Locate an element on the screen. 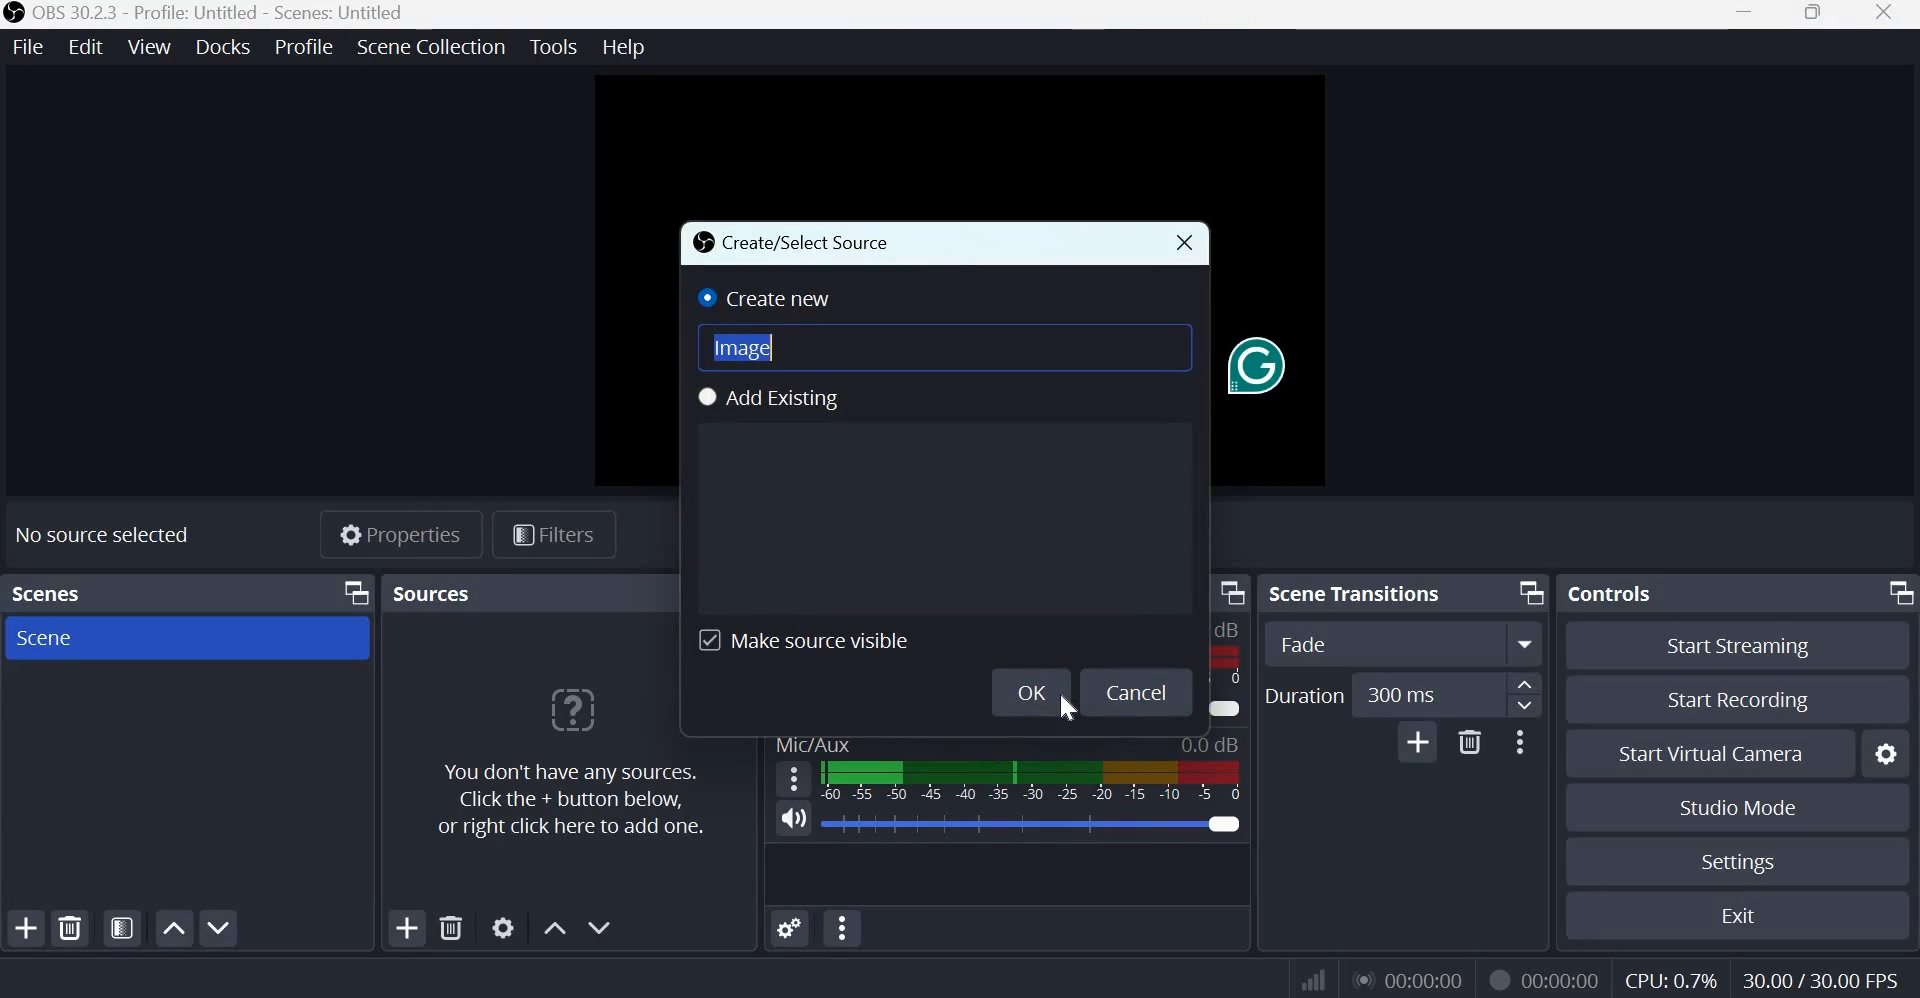 This screenshot has height=998, width=1920. Dock Options icon is located at coordinates (351, 593).